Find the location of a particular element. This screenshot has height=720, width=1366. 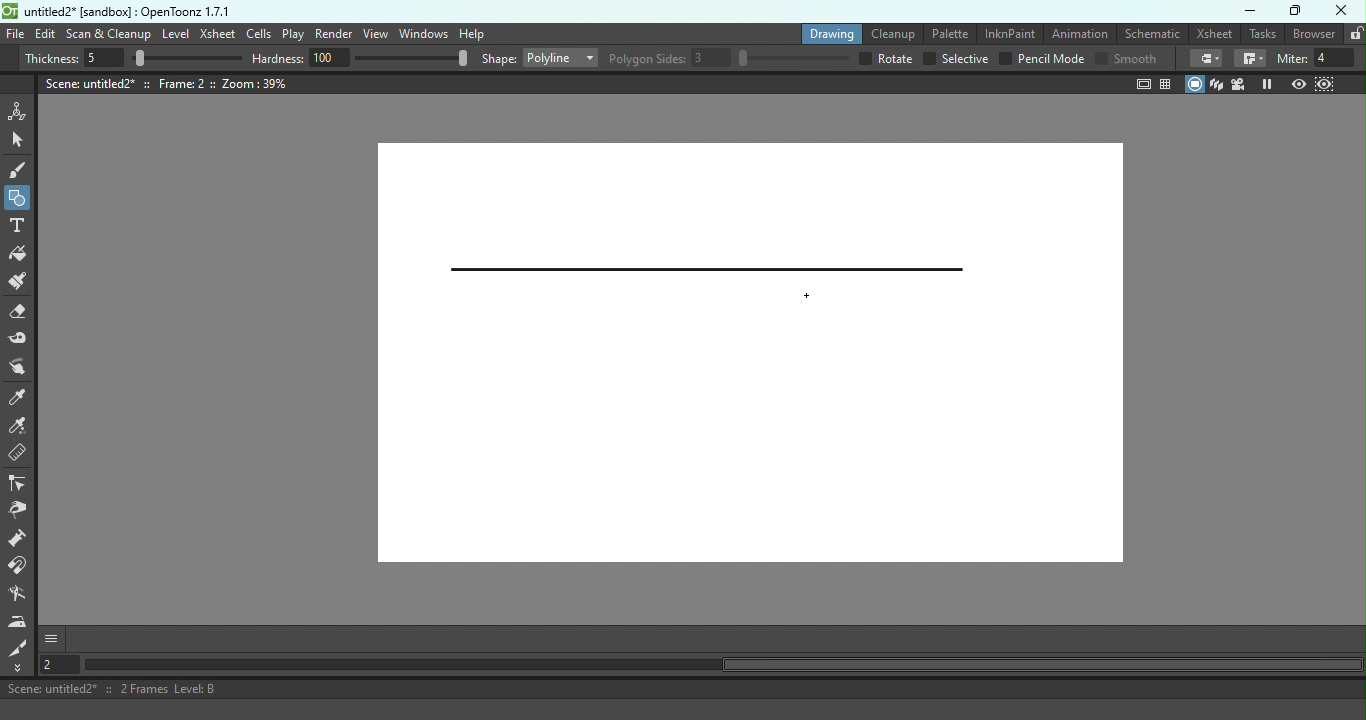

Camera stand view is located at coordinates (1195, 85).